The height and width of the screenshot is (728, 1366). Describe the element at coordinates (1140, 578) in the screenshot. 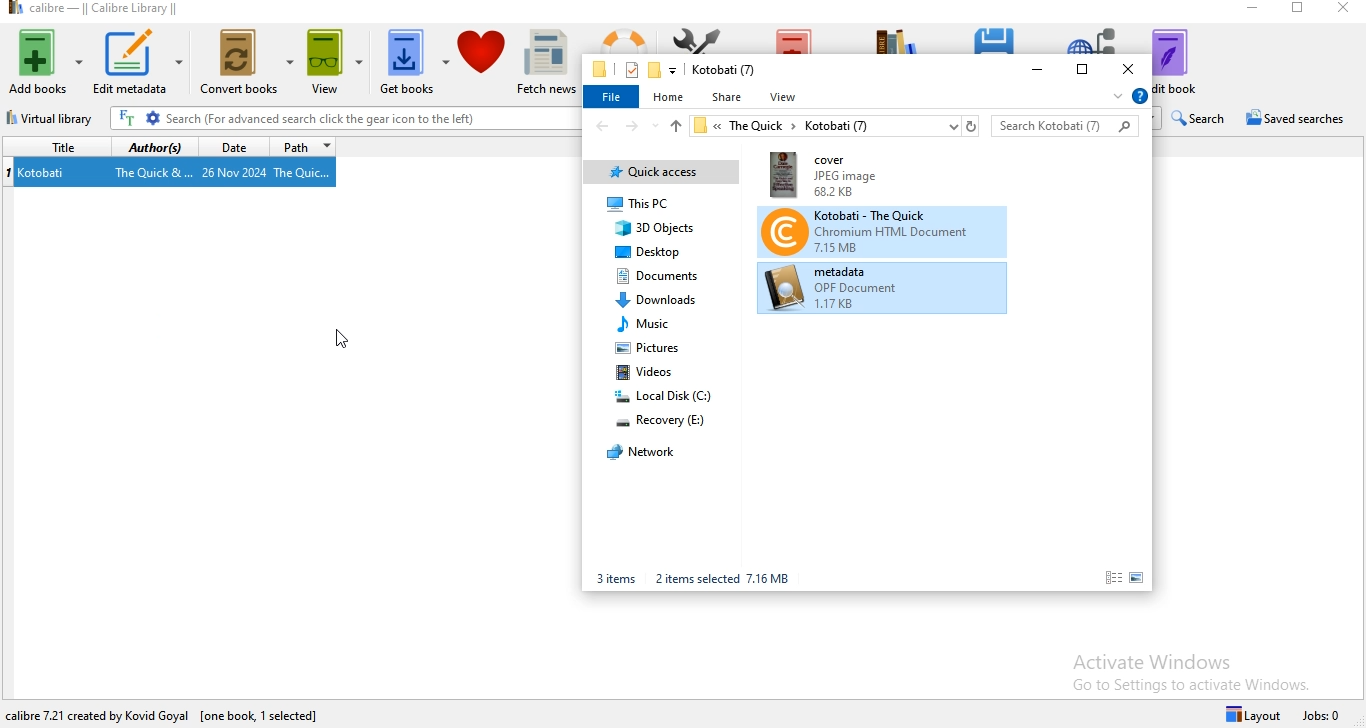

I see `display items by using large thumbnails` at that location.